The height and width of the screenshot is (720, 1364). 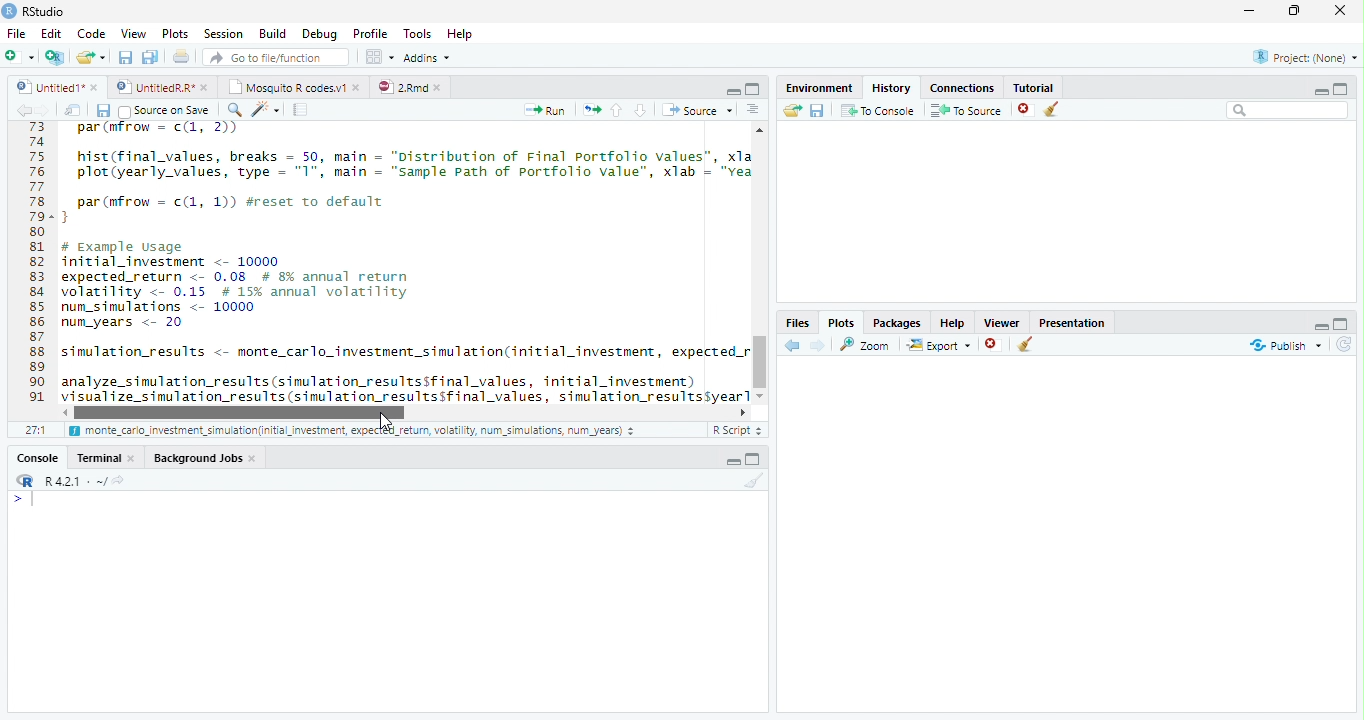 I want to click on Remove selected, so click(x=995, y=345).